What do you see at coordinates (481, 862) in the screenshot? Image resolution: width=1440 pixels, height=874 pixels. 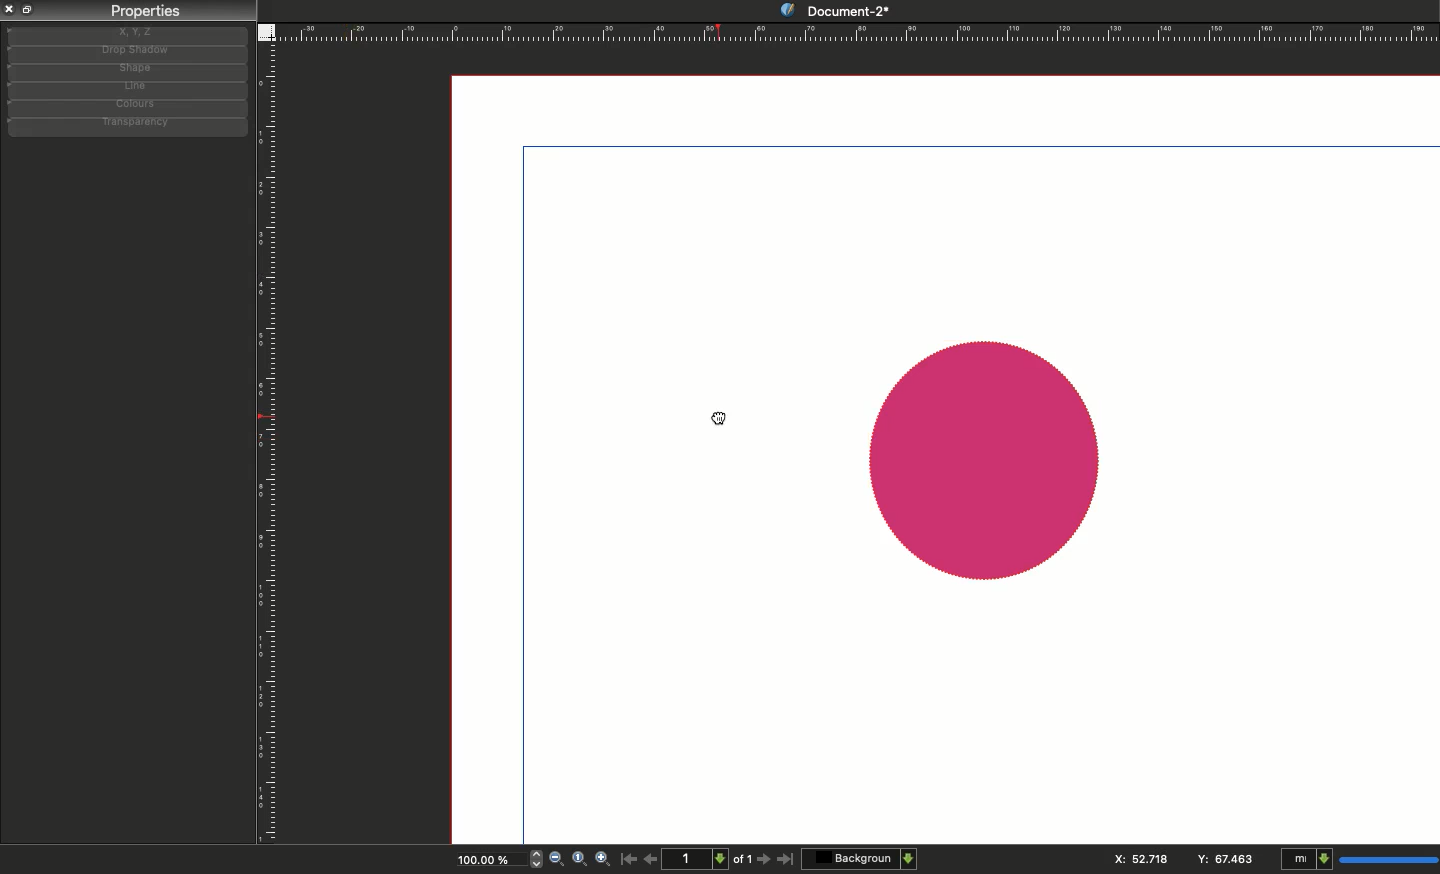 I see `100.00%` at bounding box center [481, 862].